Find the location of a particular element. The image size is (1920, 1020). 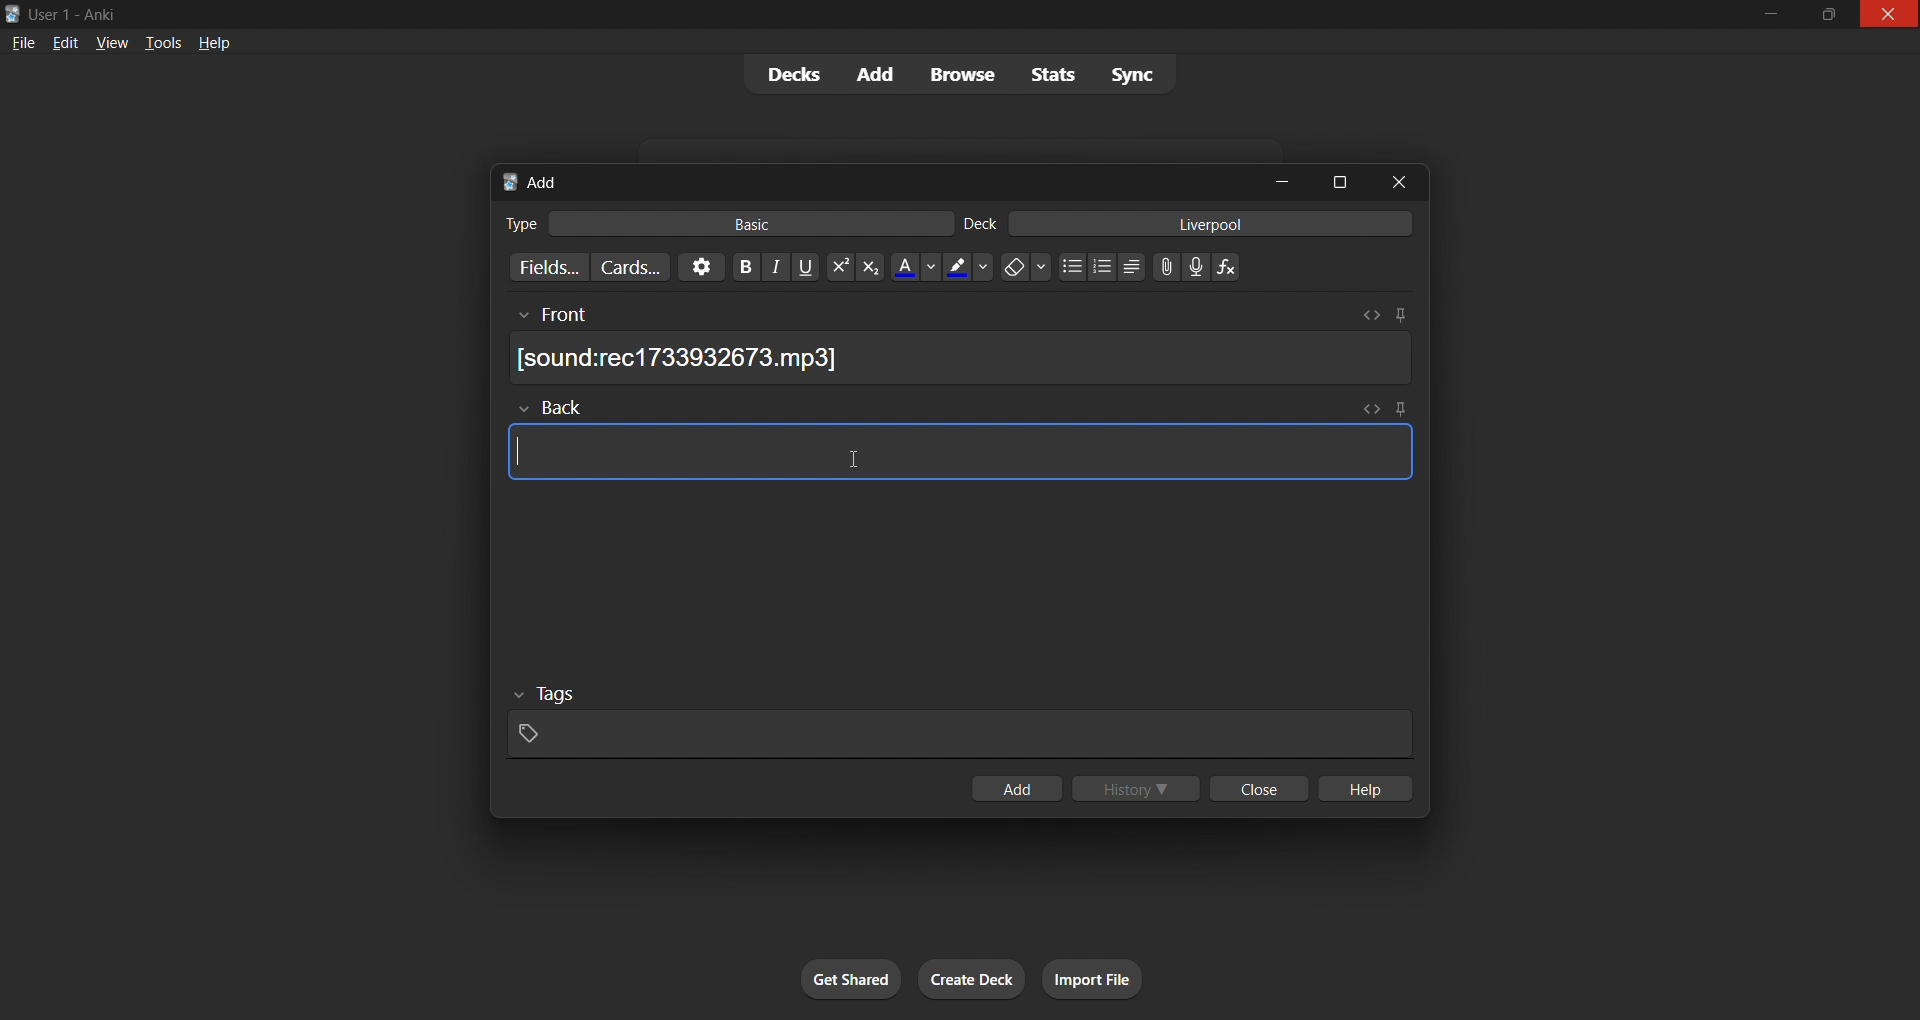

equation is located at coordinates (1230, 268).